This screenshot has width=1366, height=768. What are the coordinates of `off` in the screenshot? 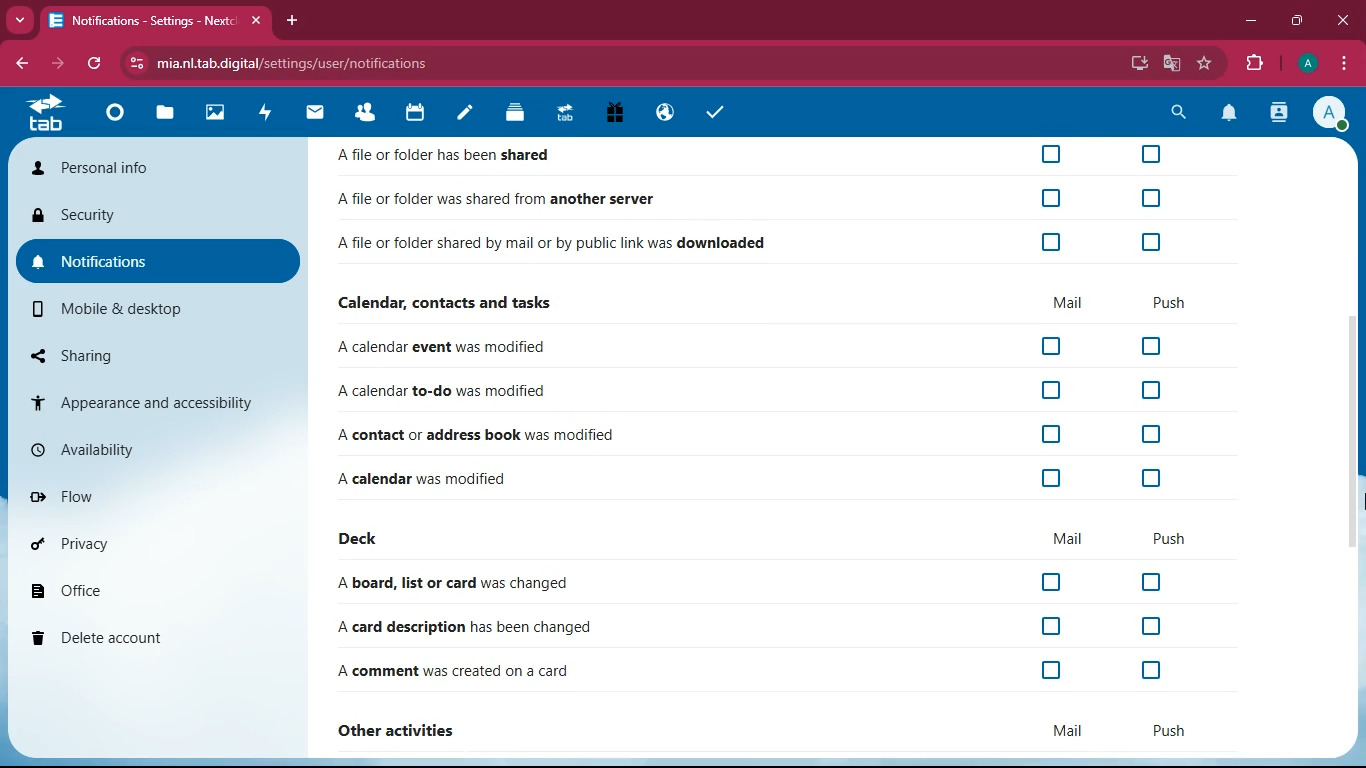 It's located at (1049, 156).